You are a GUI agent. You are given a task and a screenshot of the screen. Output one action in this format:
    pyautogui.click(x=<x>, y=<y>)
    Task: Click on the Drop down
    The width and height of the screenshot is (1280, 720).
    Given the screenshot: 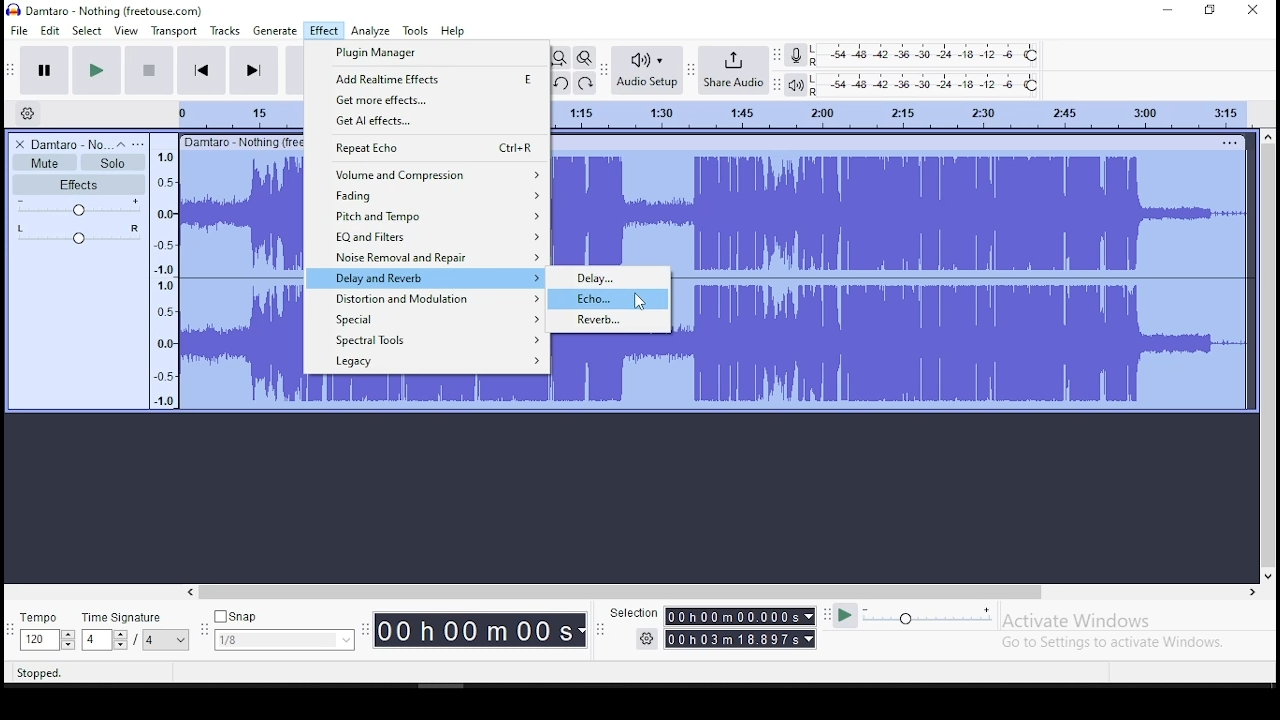 What is the action you would take?
    pyautogui.click(x=119, y=639)
    